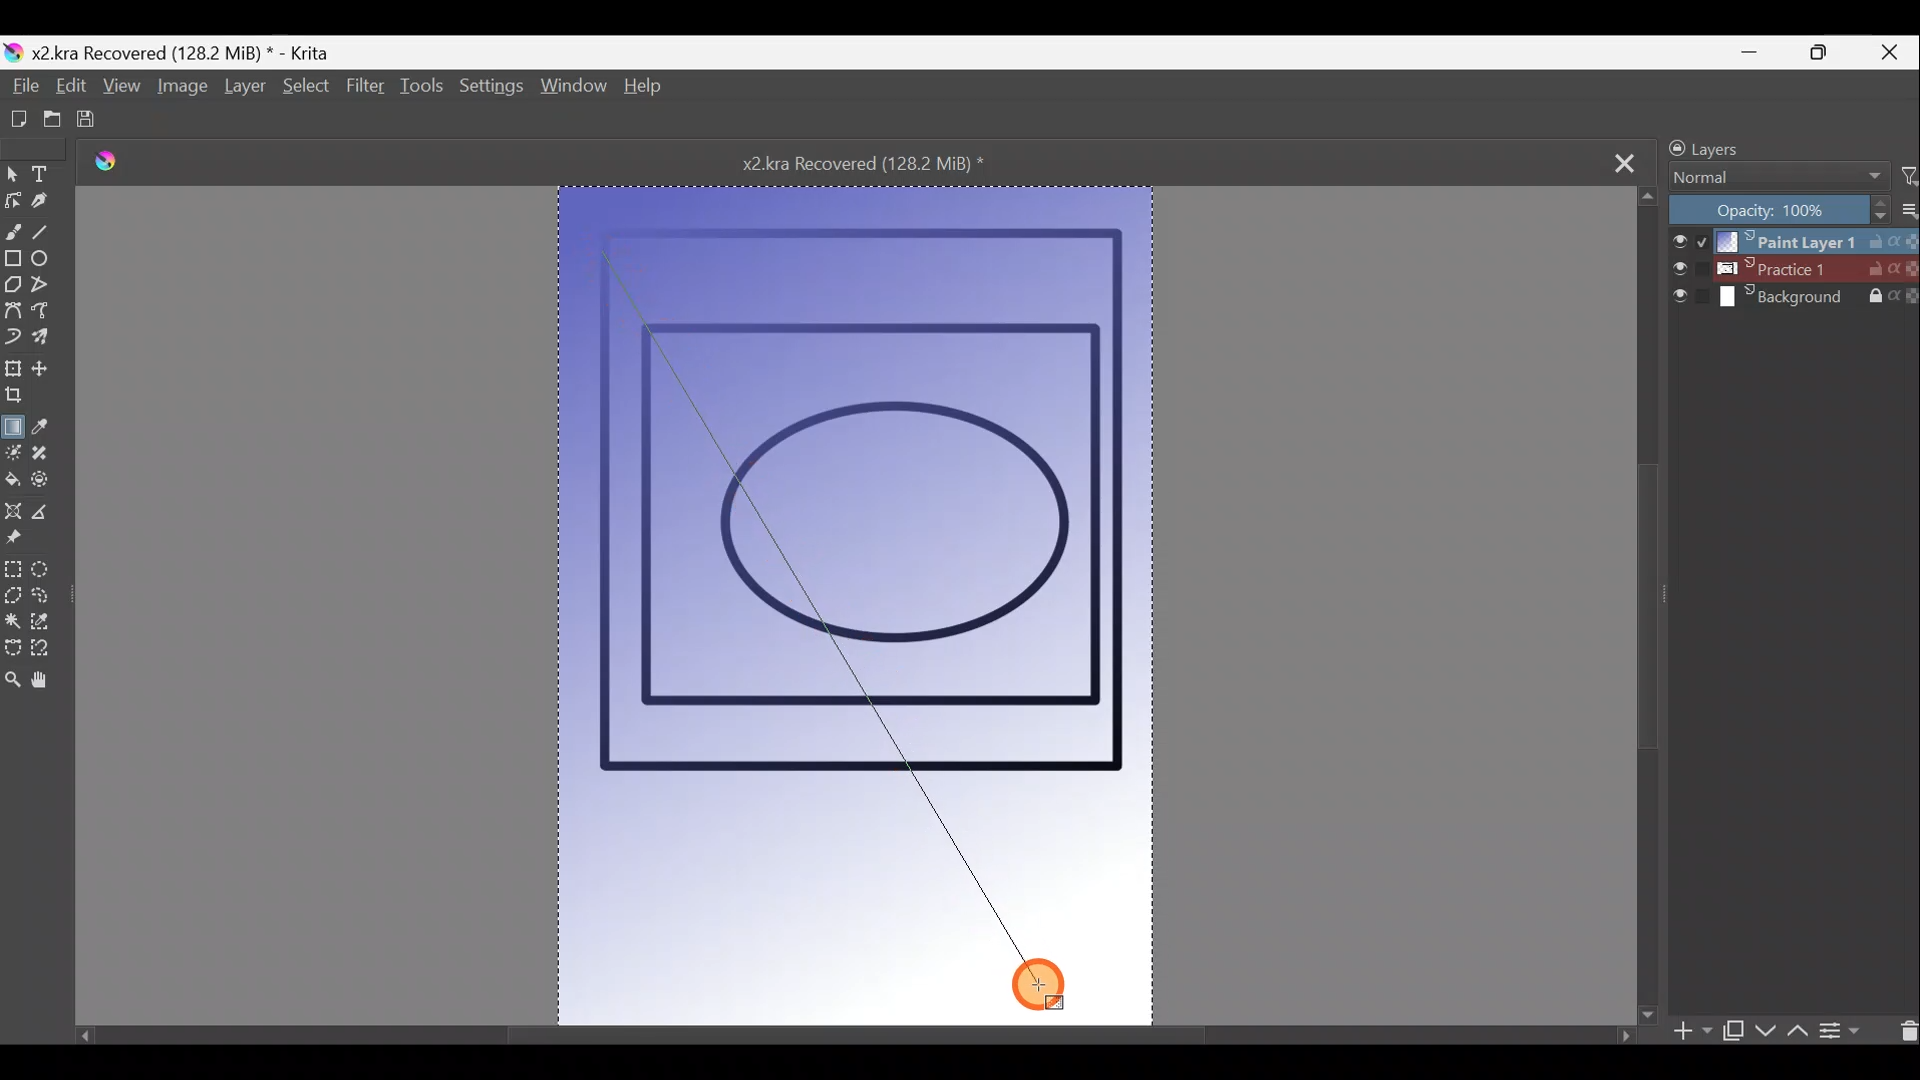 This screenshot has height=1080, width=1920. Describe the element at coordinates (13, 313) in the screenshot. I see `Bezier curve tool` at that location.